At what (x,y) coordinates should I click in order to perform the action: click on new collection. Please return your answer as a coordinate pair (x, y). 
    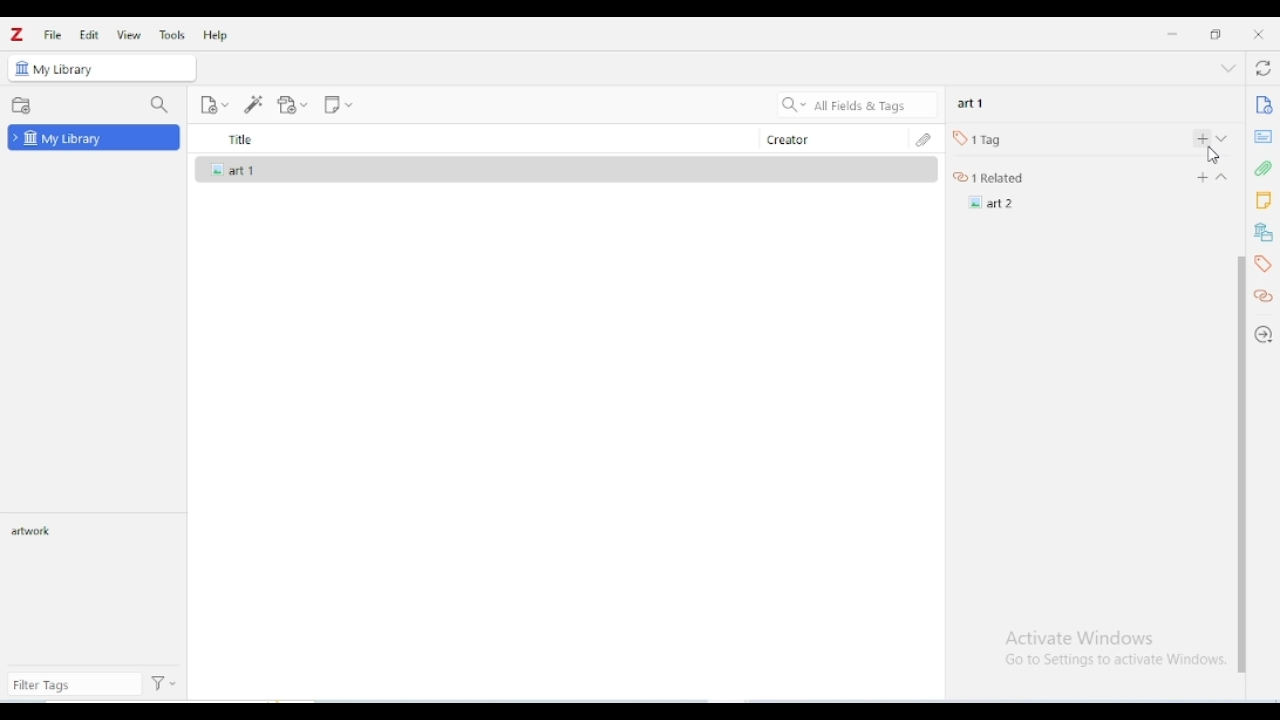
    Looking at the image, I should click on (21, 105).